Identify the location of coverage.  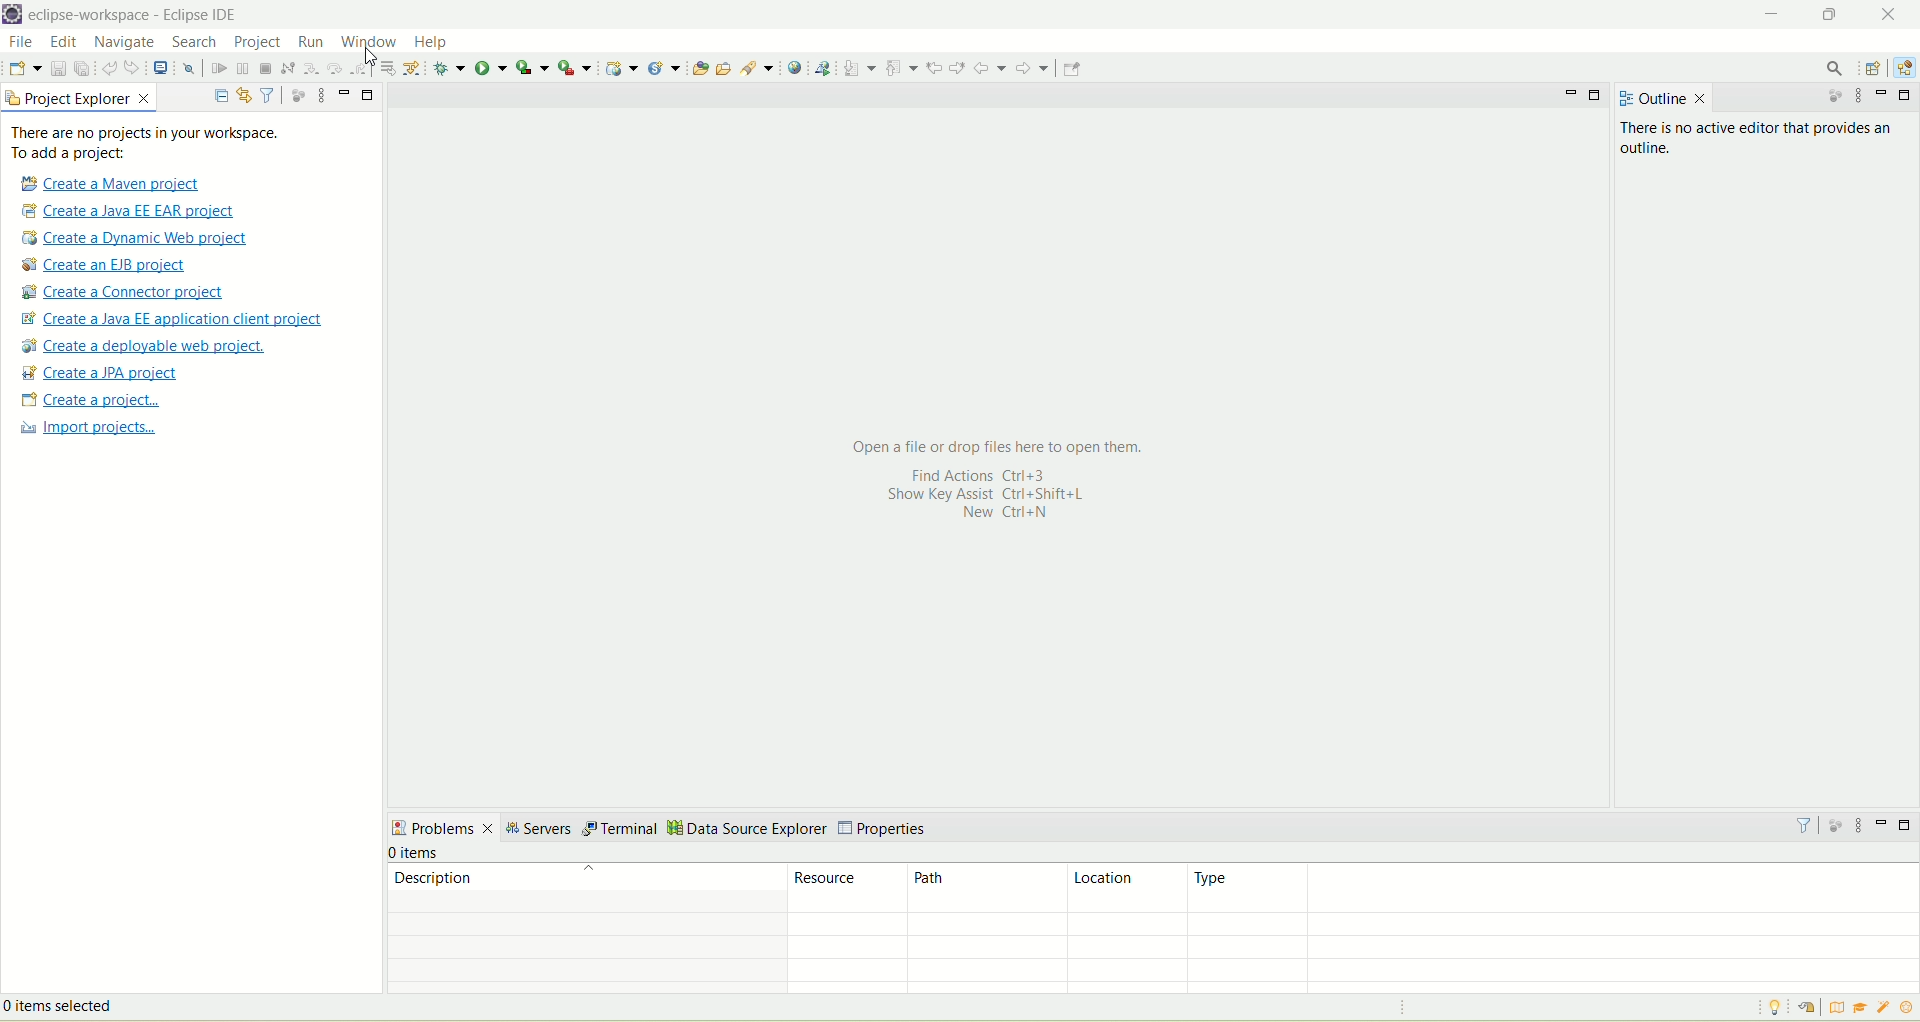
(534, 67).